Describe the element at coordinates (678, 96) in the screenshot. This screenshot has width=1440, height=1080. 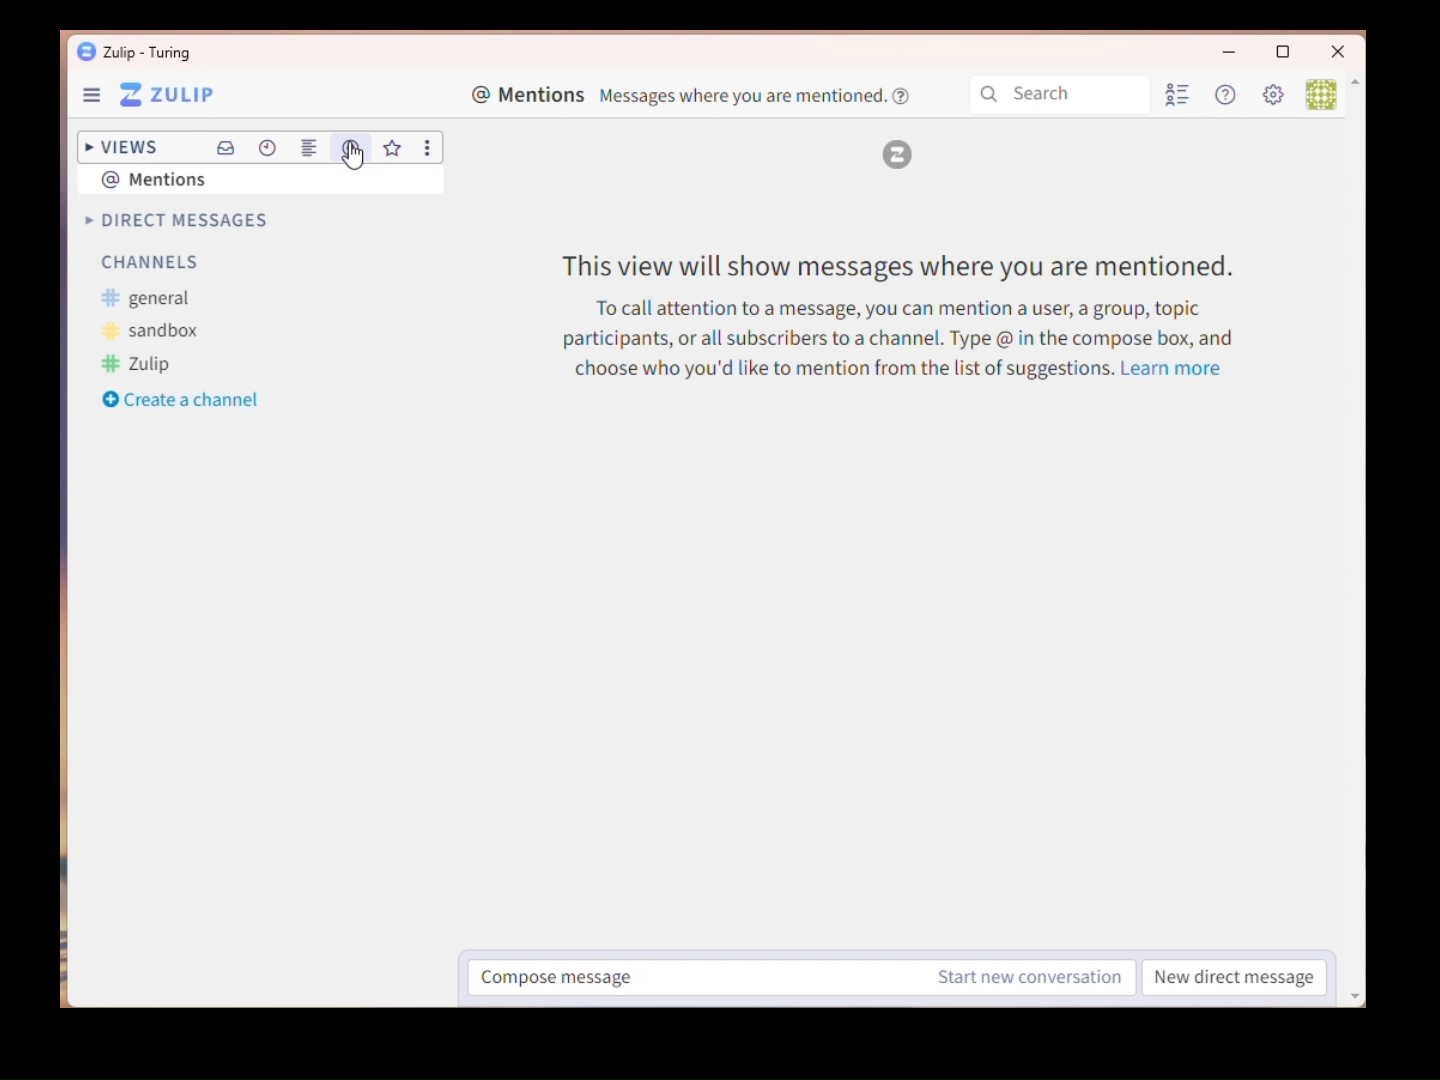
I see `@mentions` at that location.